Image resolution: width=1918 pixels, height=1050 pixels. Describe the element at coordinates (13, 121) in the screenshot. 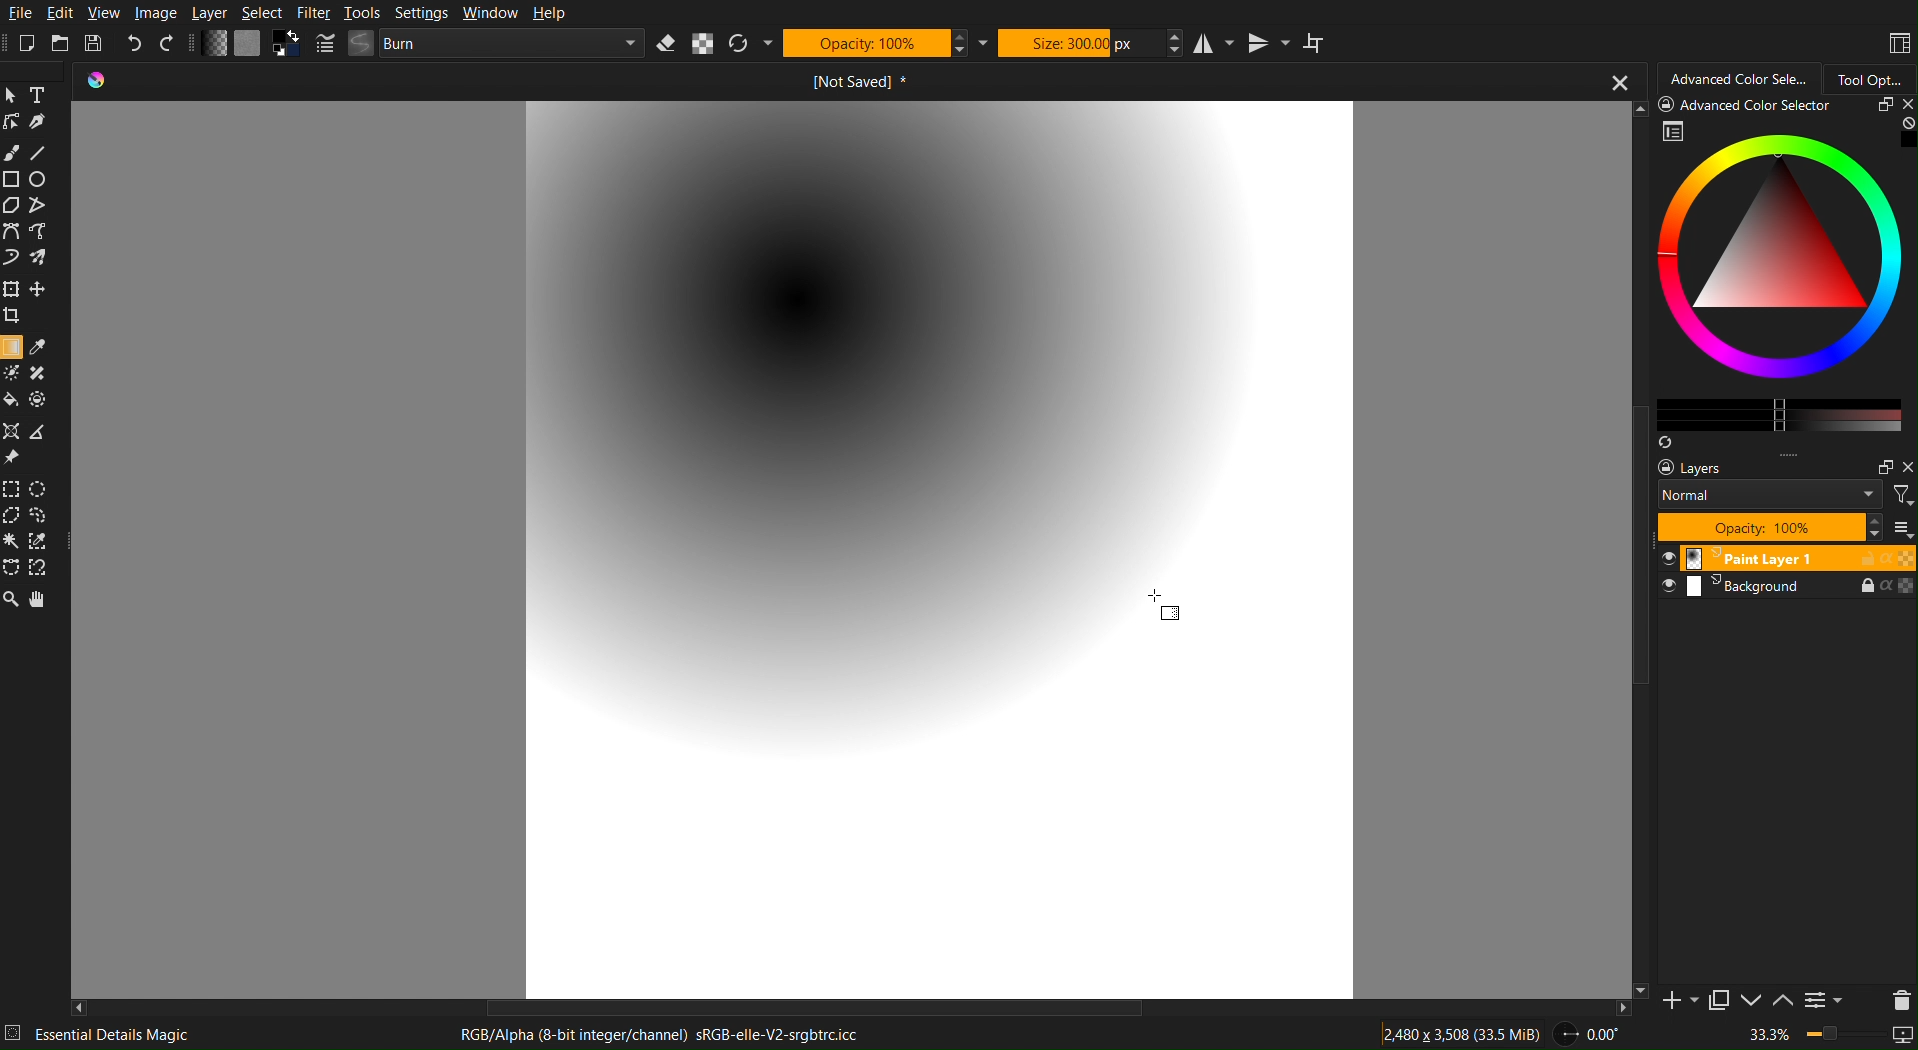

I see `Linework` at that location.